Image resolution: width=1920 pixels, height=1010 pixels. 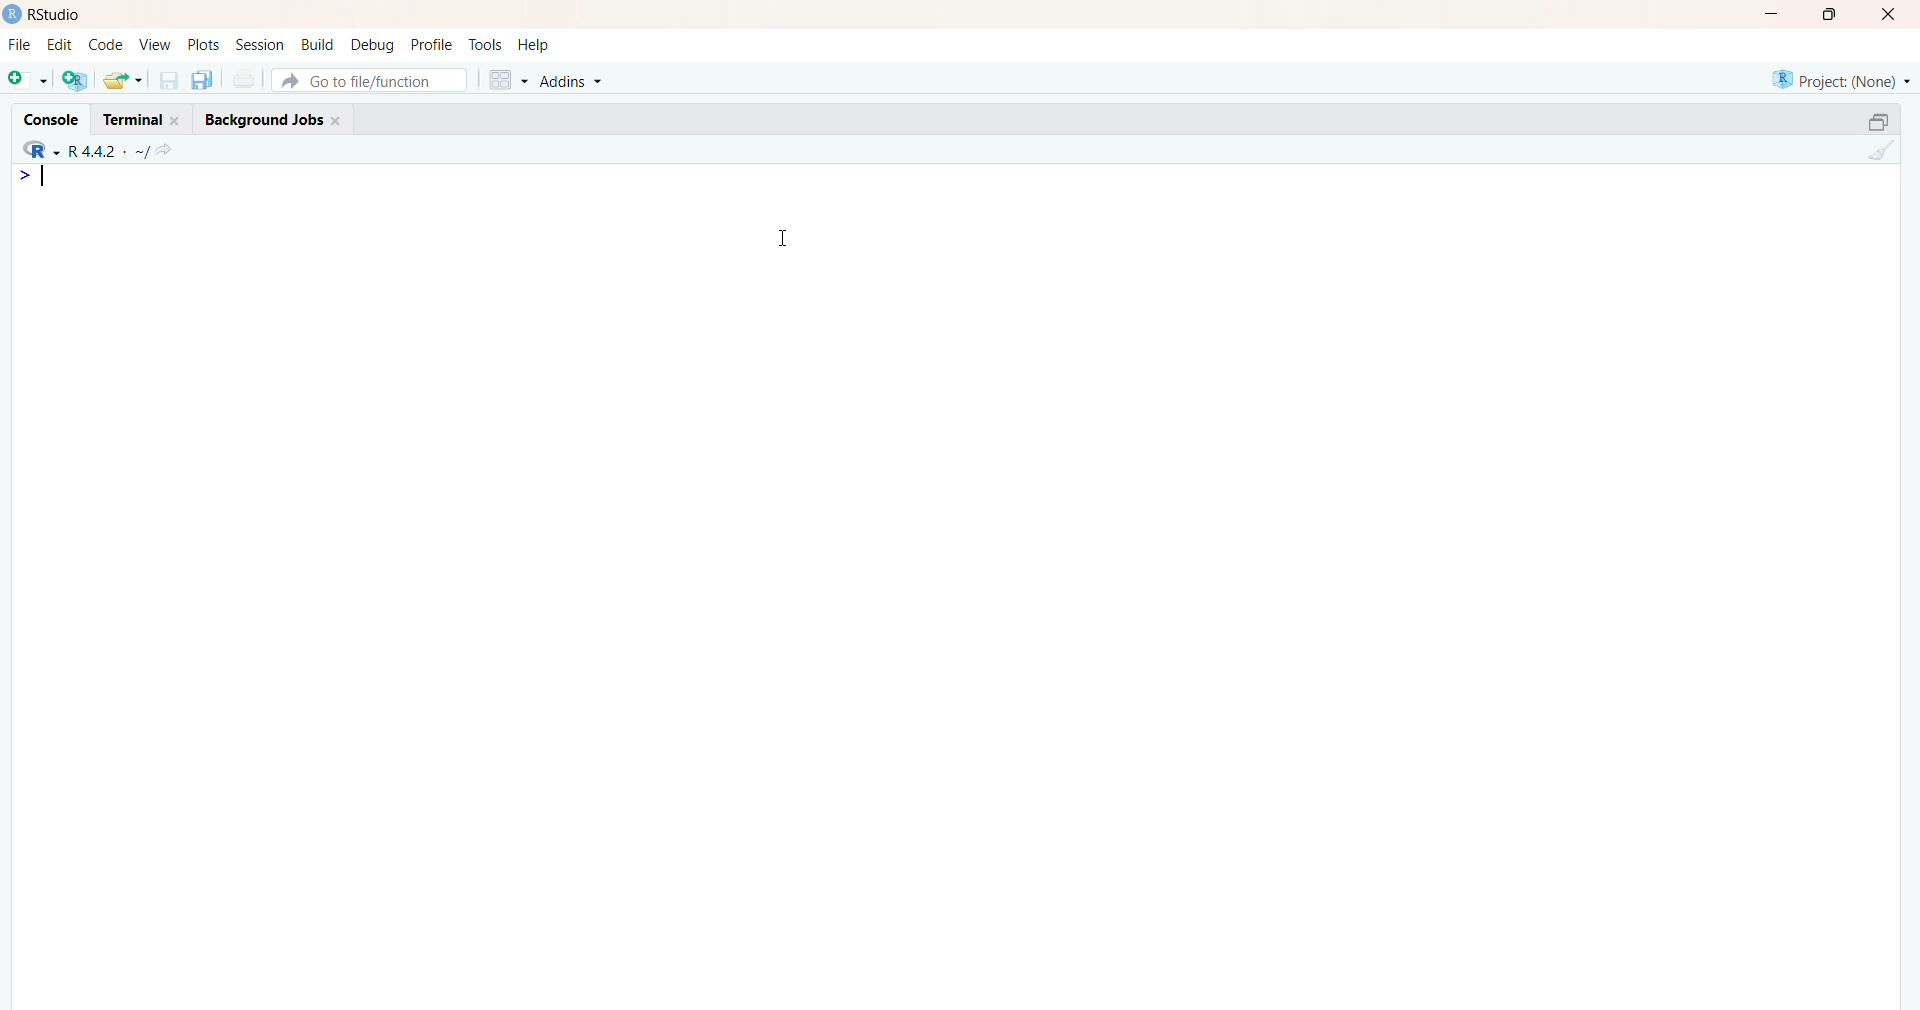 I want to click on close, so click(x=1893, y=13).